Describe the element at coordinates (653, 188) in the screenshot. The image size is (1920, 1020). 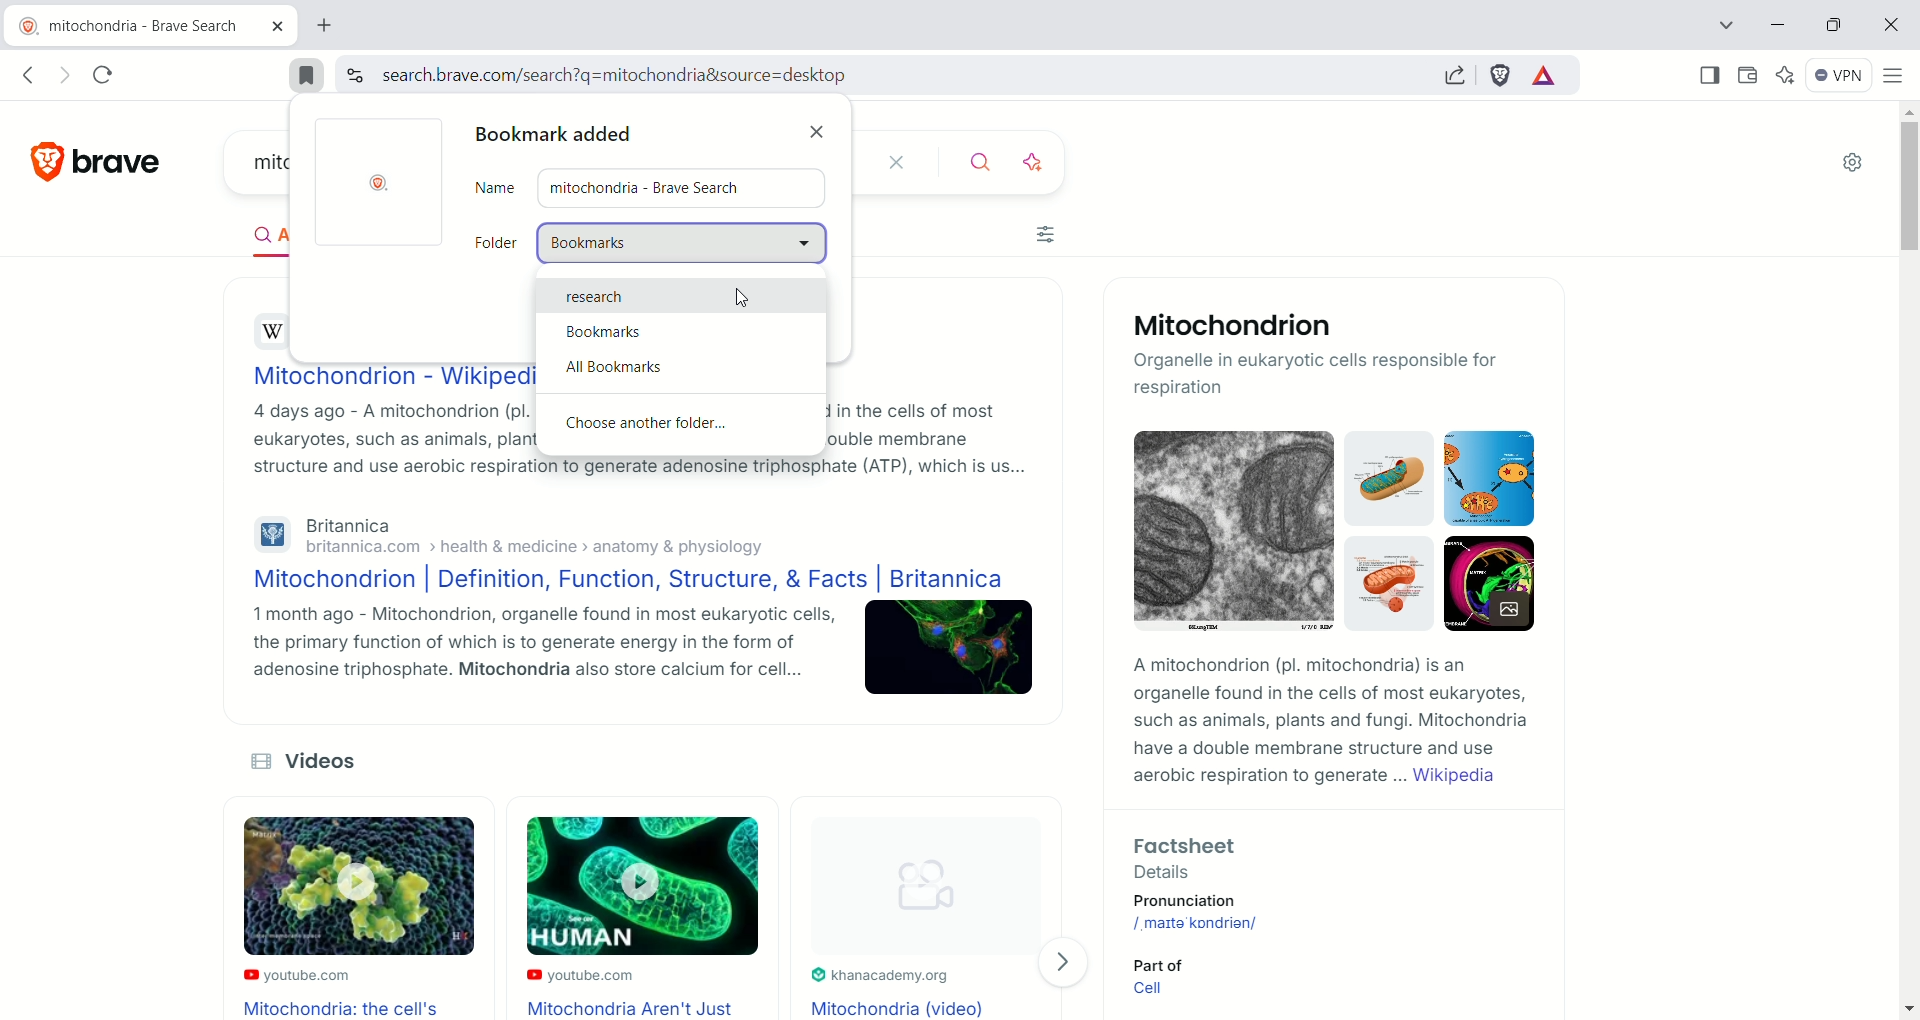
I see `name` at that location.